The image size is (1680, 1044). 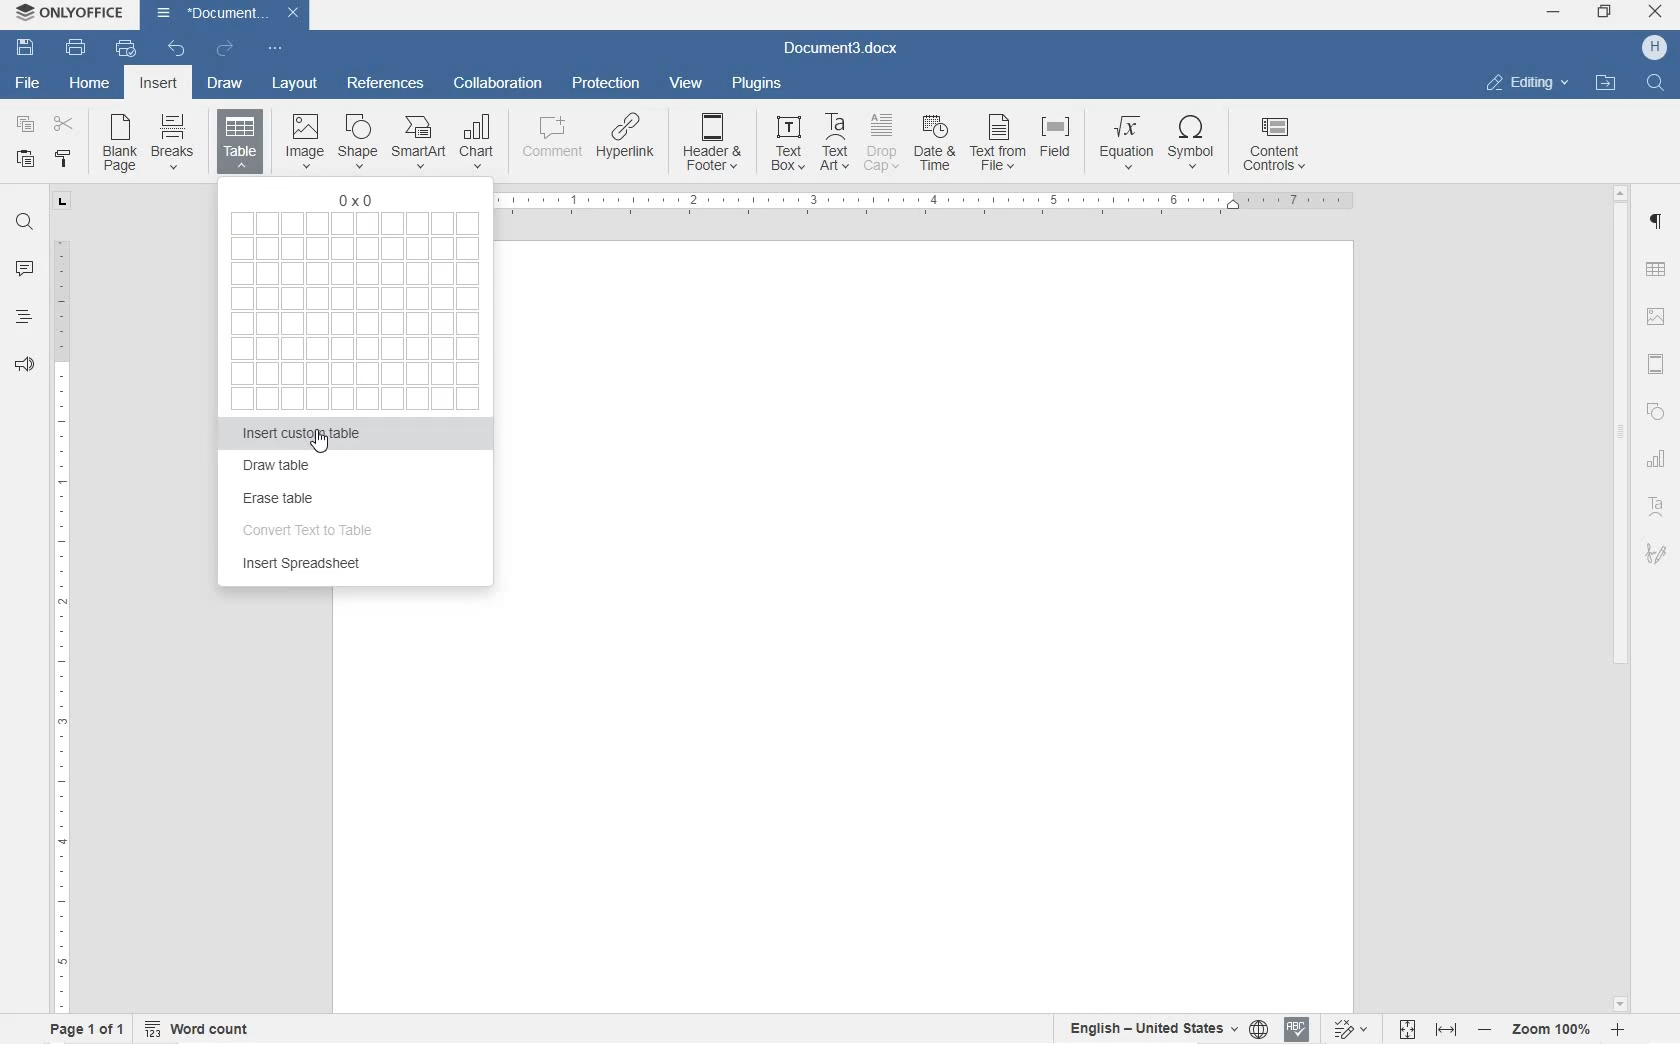 I want to click on TEXT ART, so click(x=1657, y=509).